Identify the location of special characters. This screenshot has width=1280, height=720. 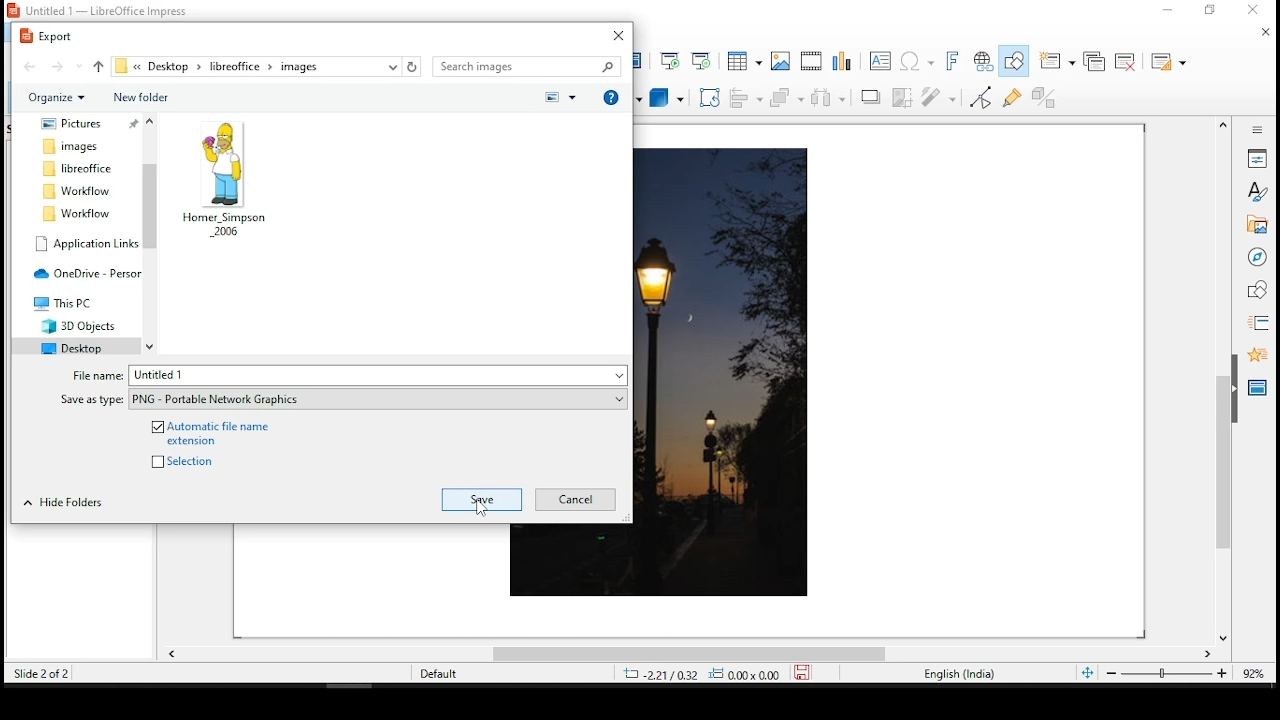
(916, 61).